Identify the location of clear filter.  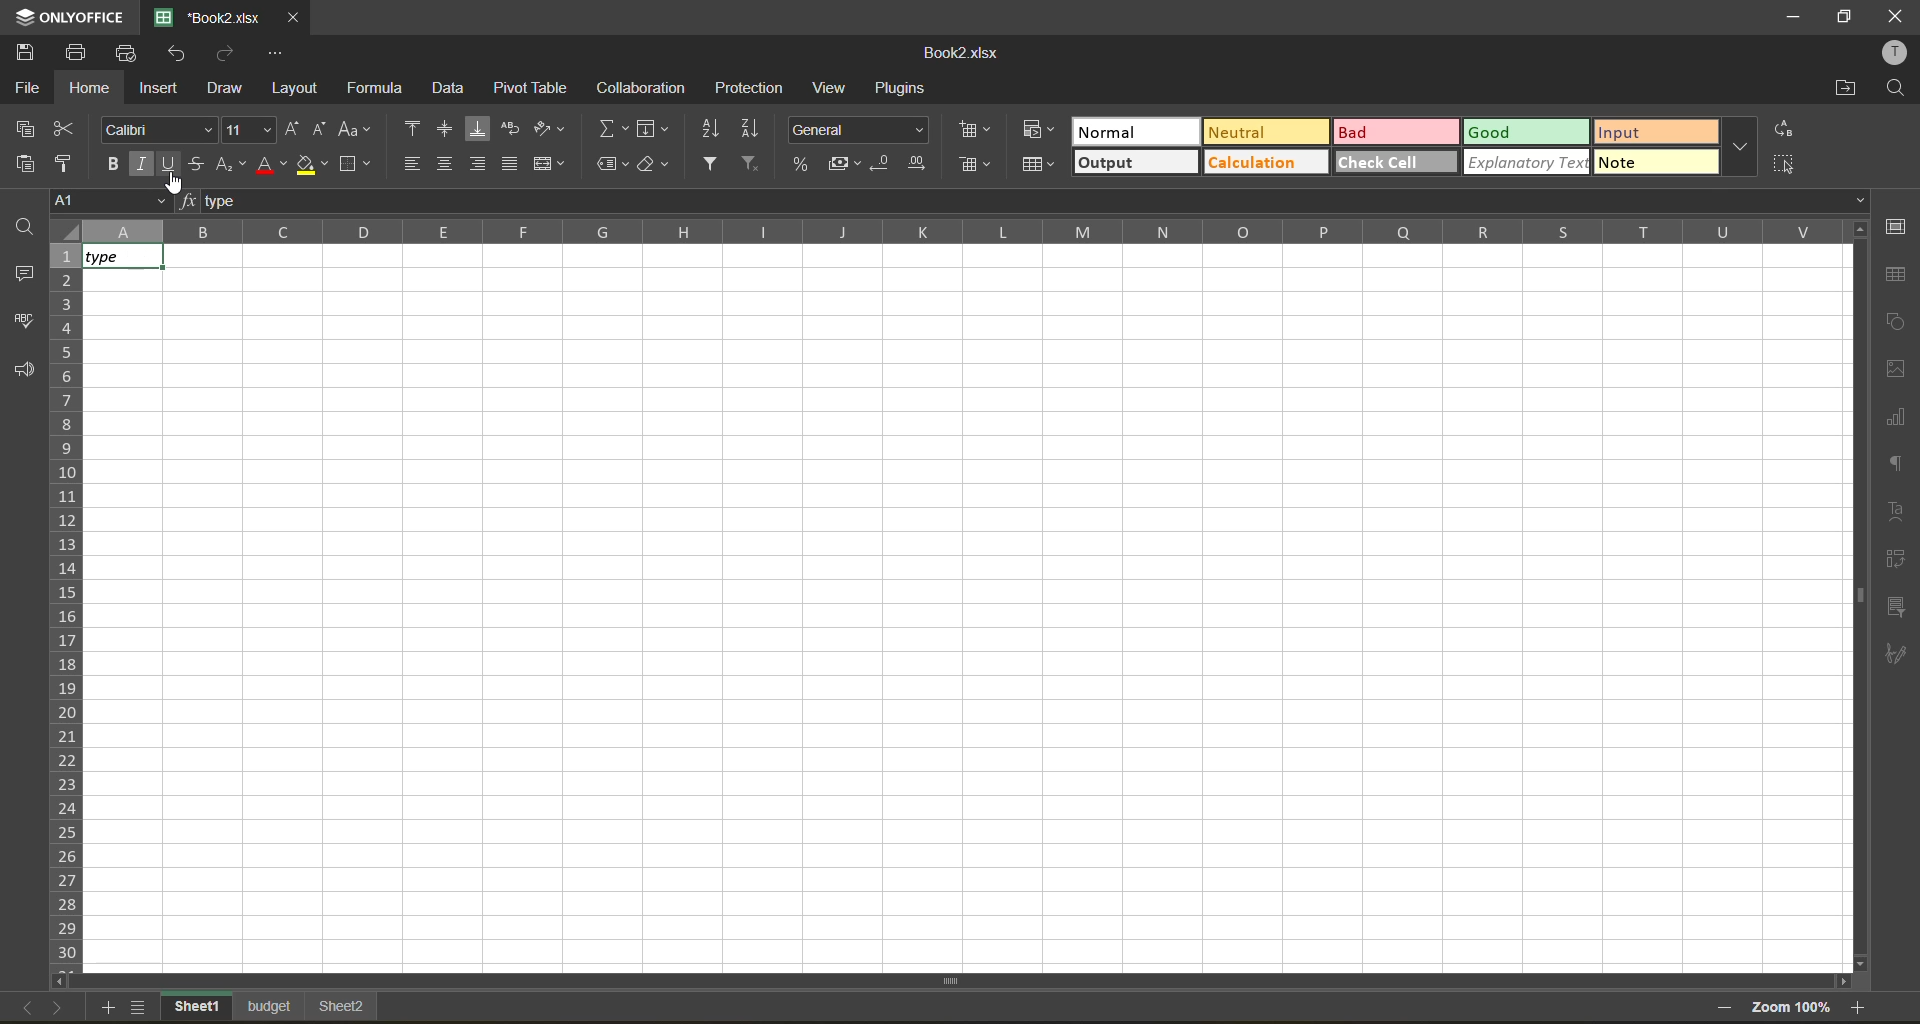
(751, 166).